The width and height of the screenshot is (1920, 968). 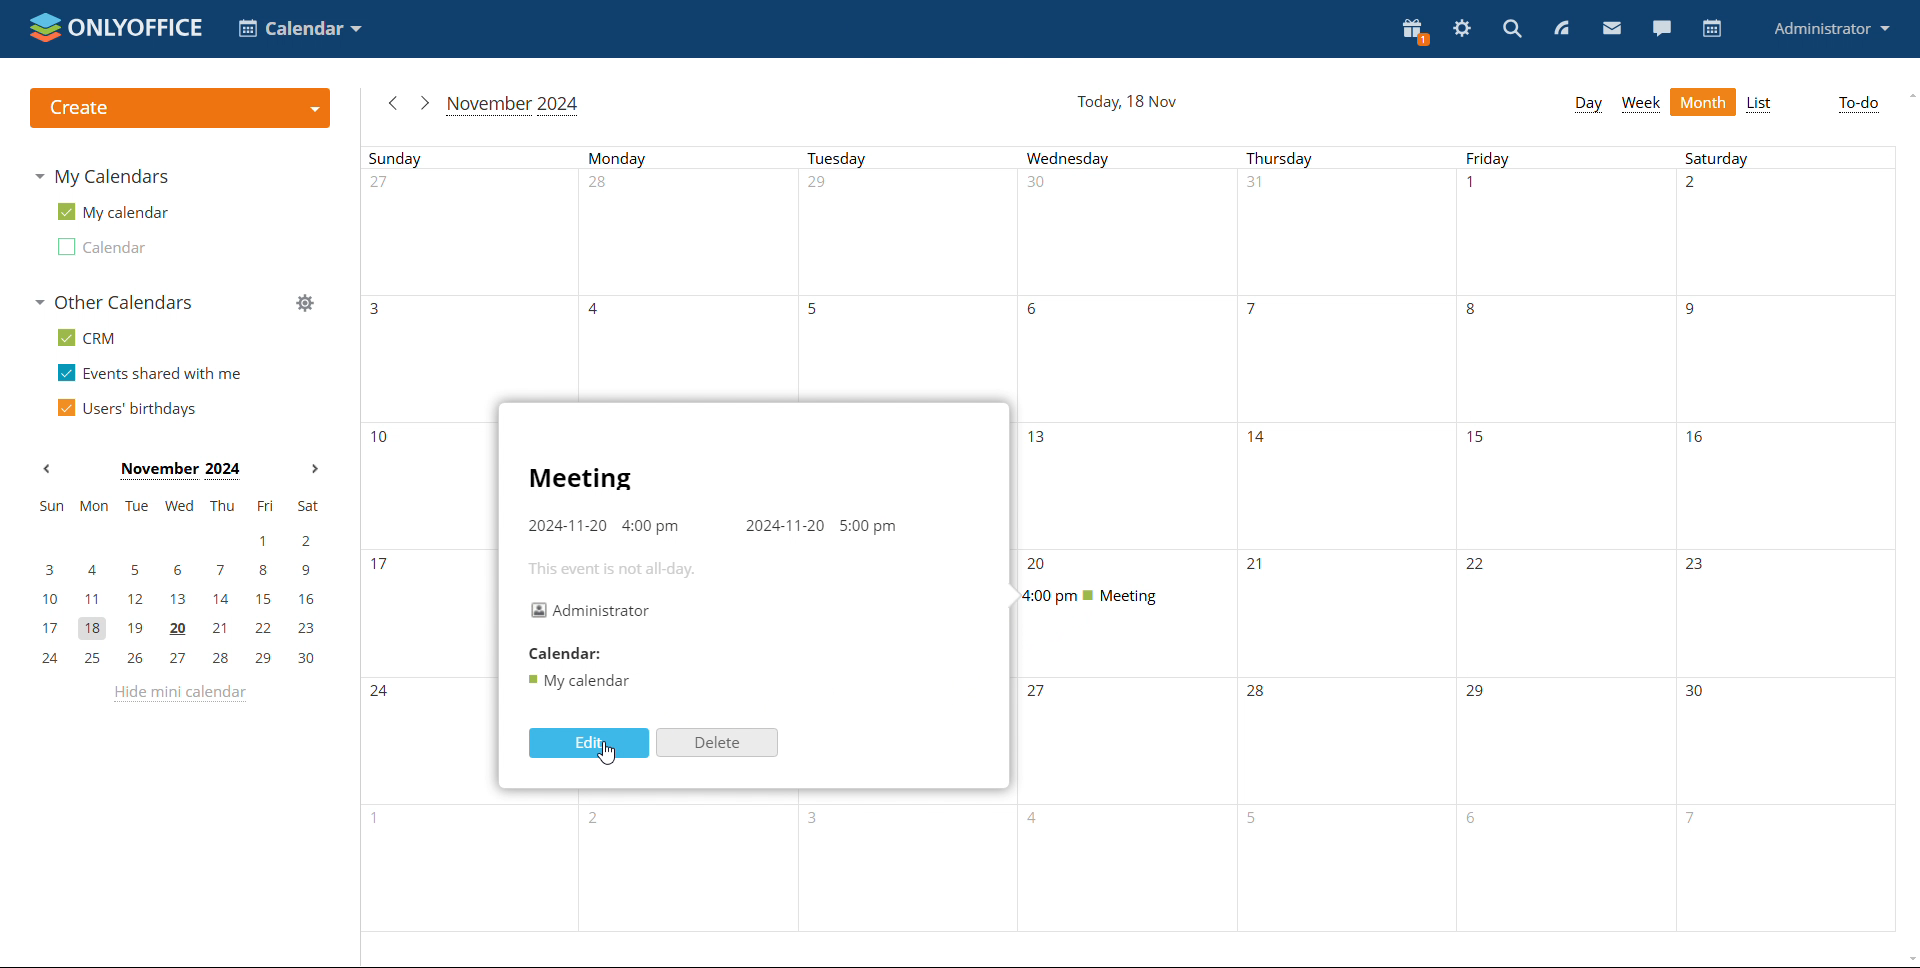 I want to click on events shared with me, so click(x=150, y=372).